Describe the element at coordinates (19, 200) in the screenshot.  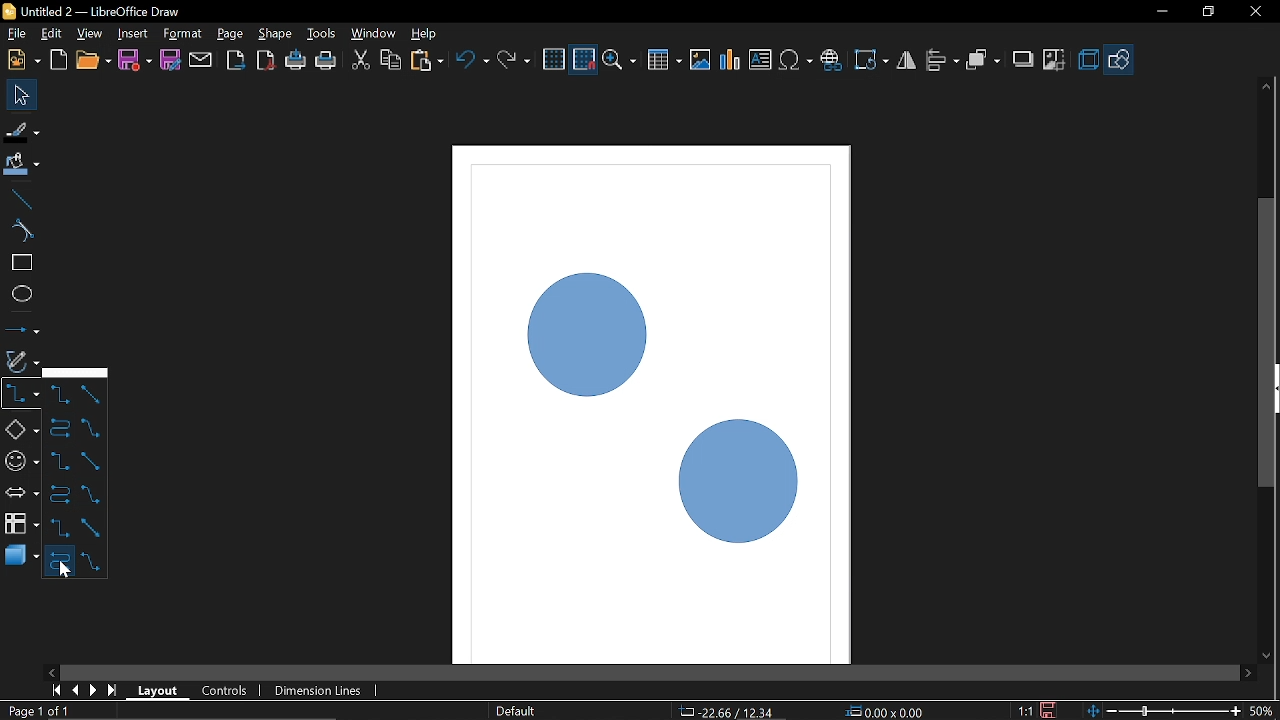
I see `Line` at that location.